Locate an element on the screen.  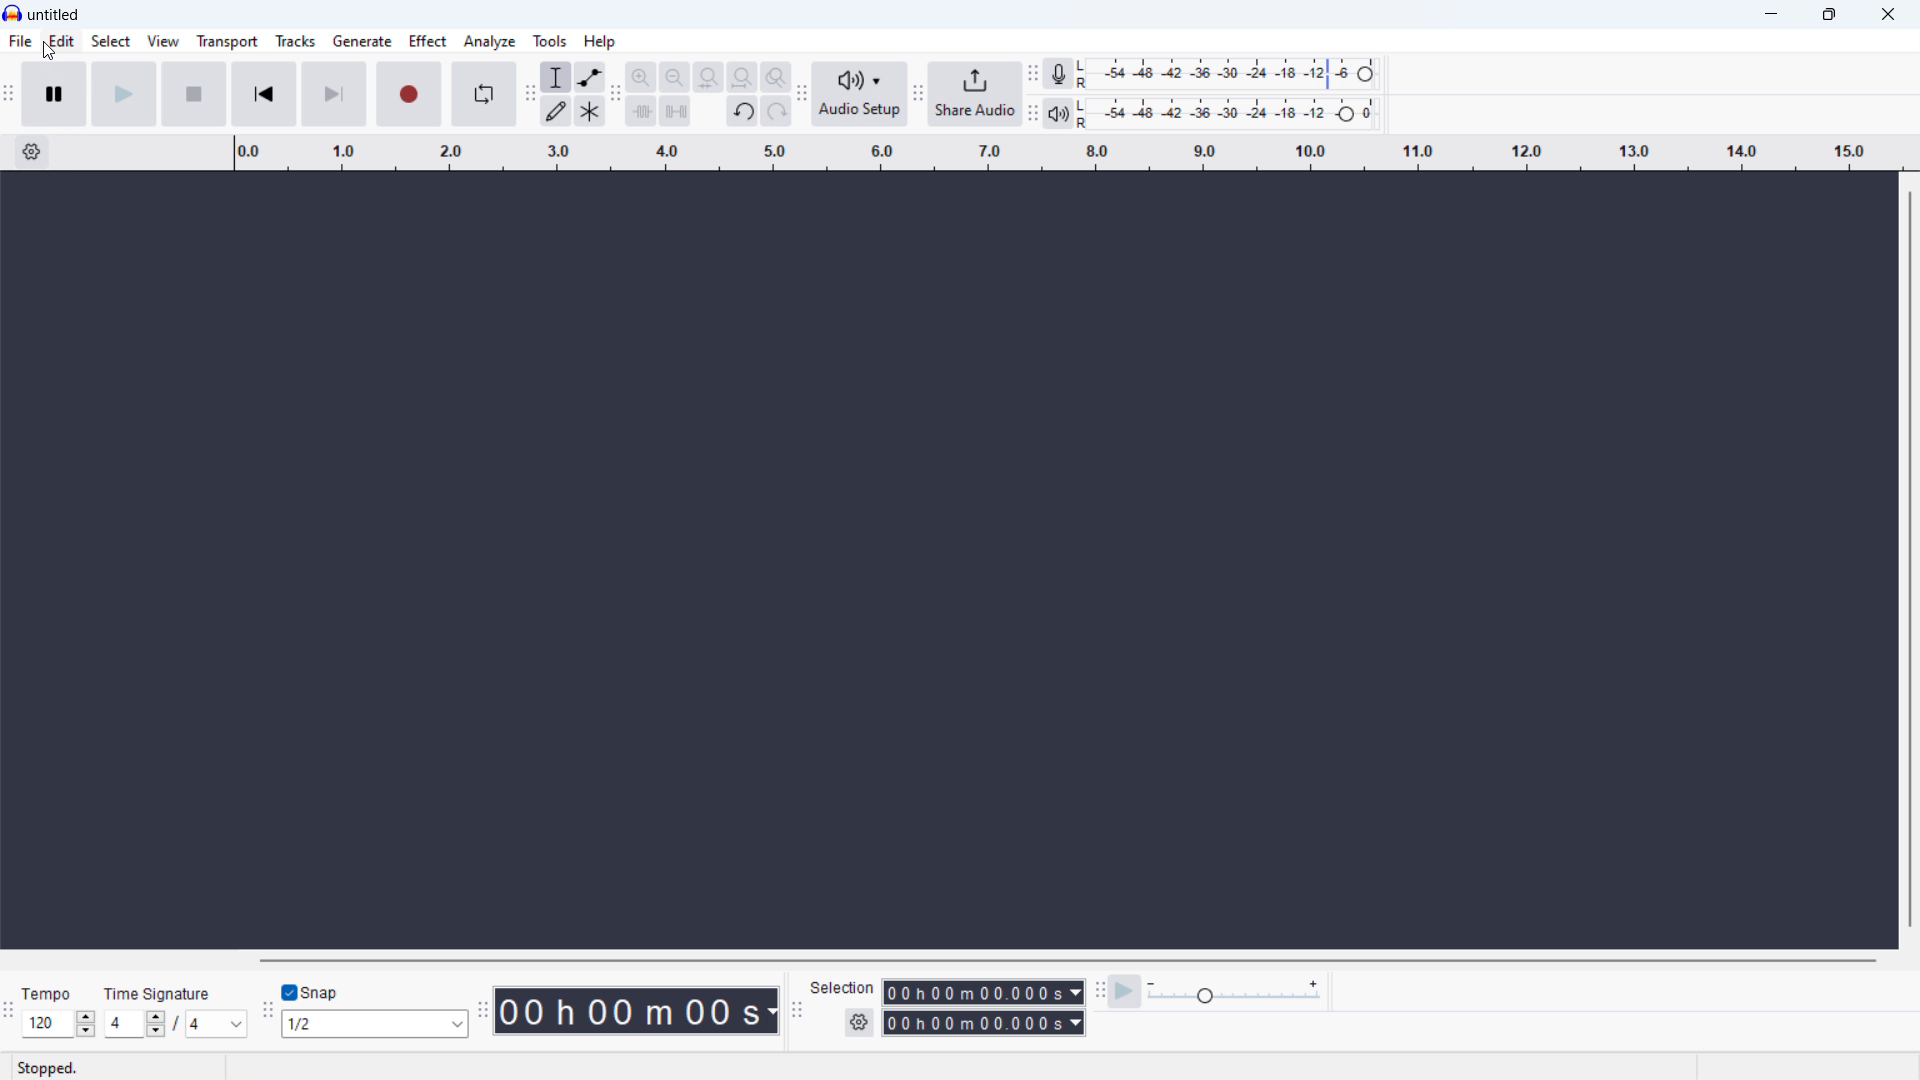
selection toolbar is located at coordinates (797, 1012).